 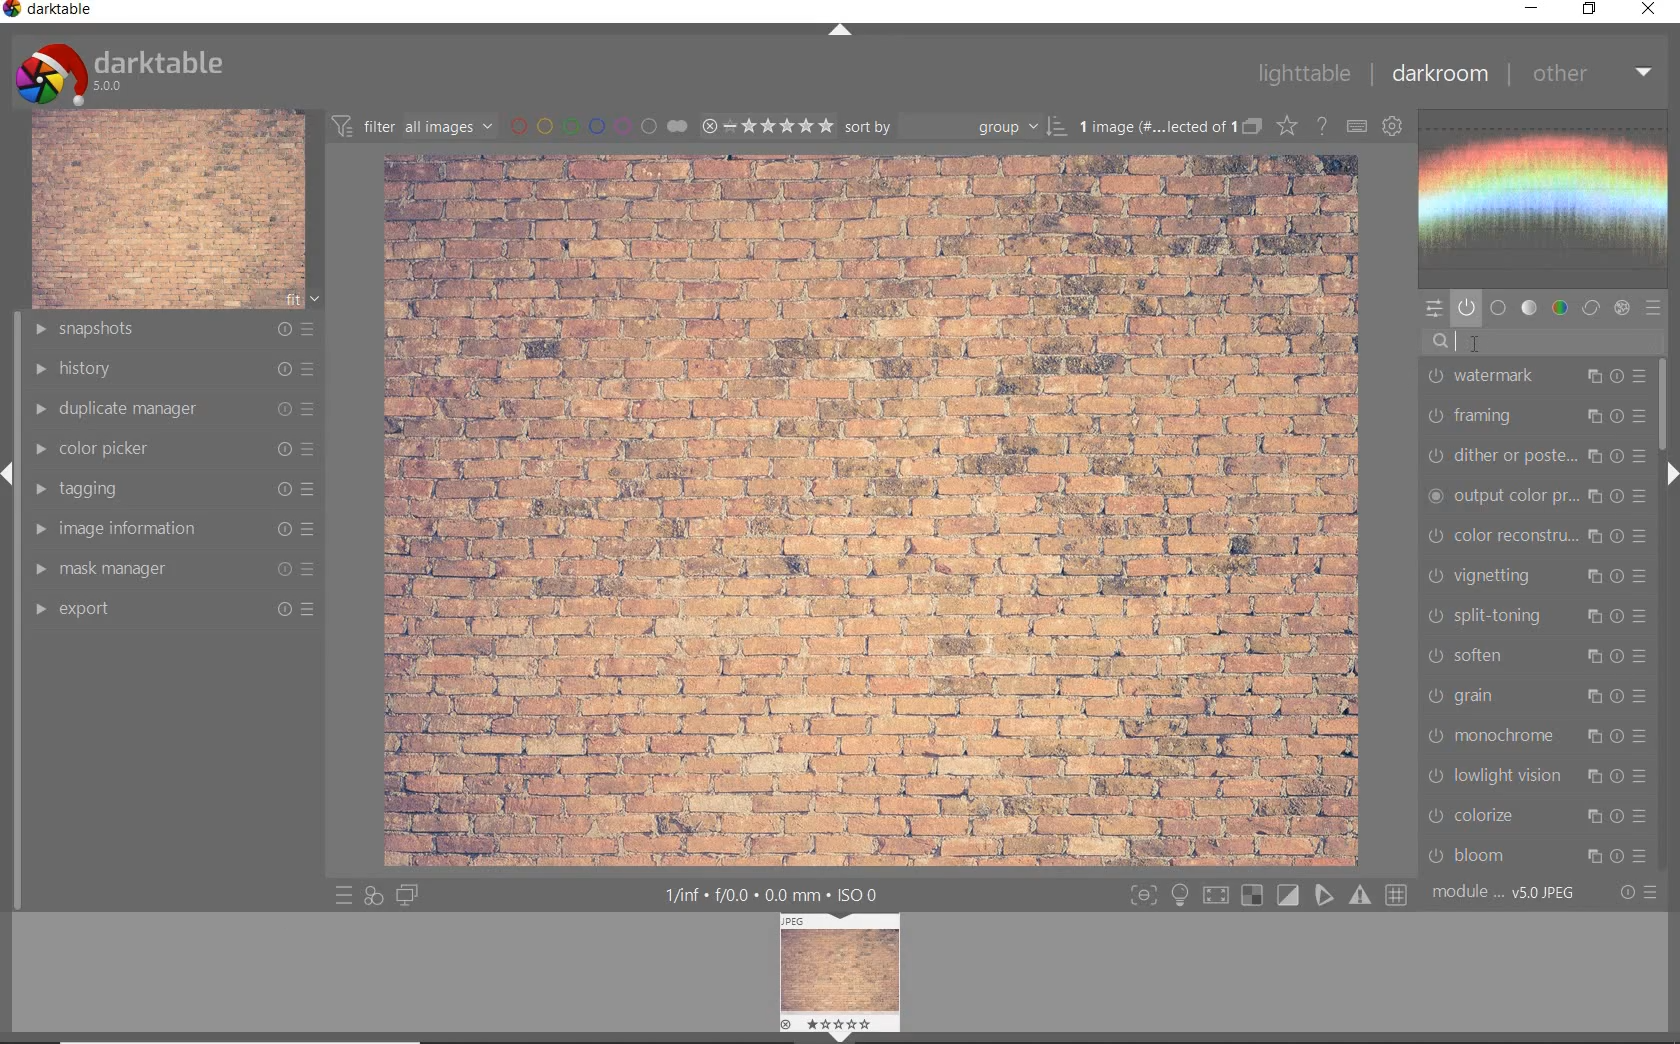 What do you see at coordinates (340, 895) in the screenshot?
I see `quick access to preset` at bounding box center [340, 895].